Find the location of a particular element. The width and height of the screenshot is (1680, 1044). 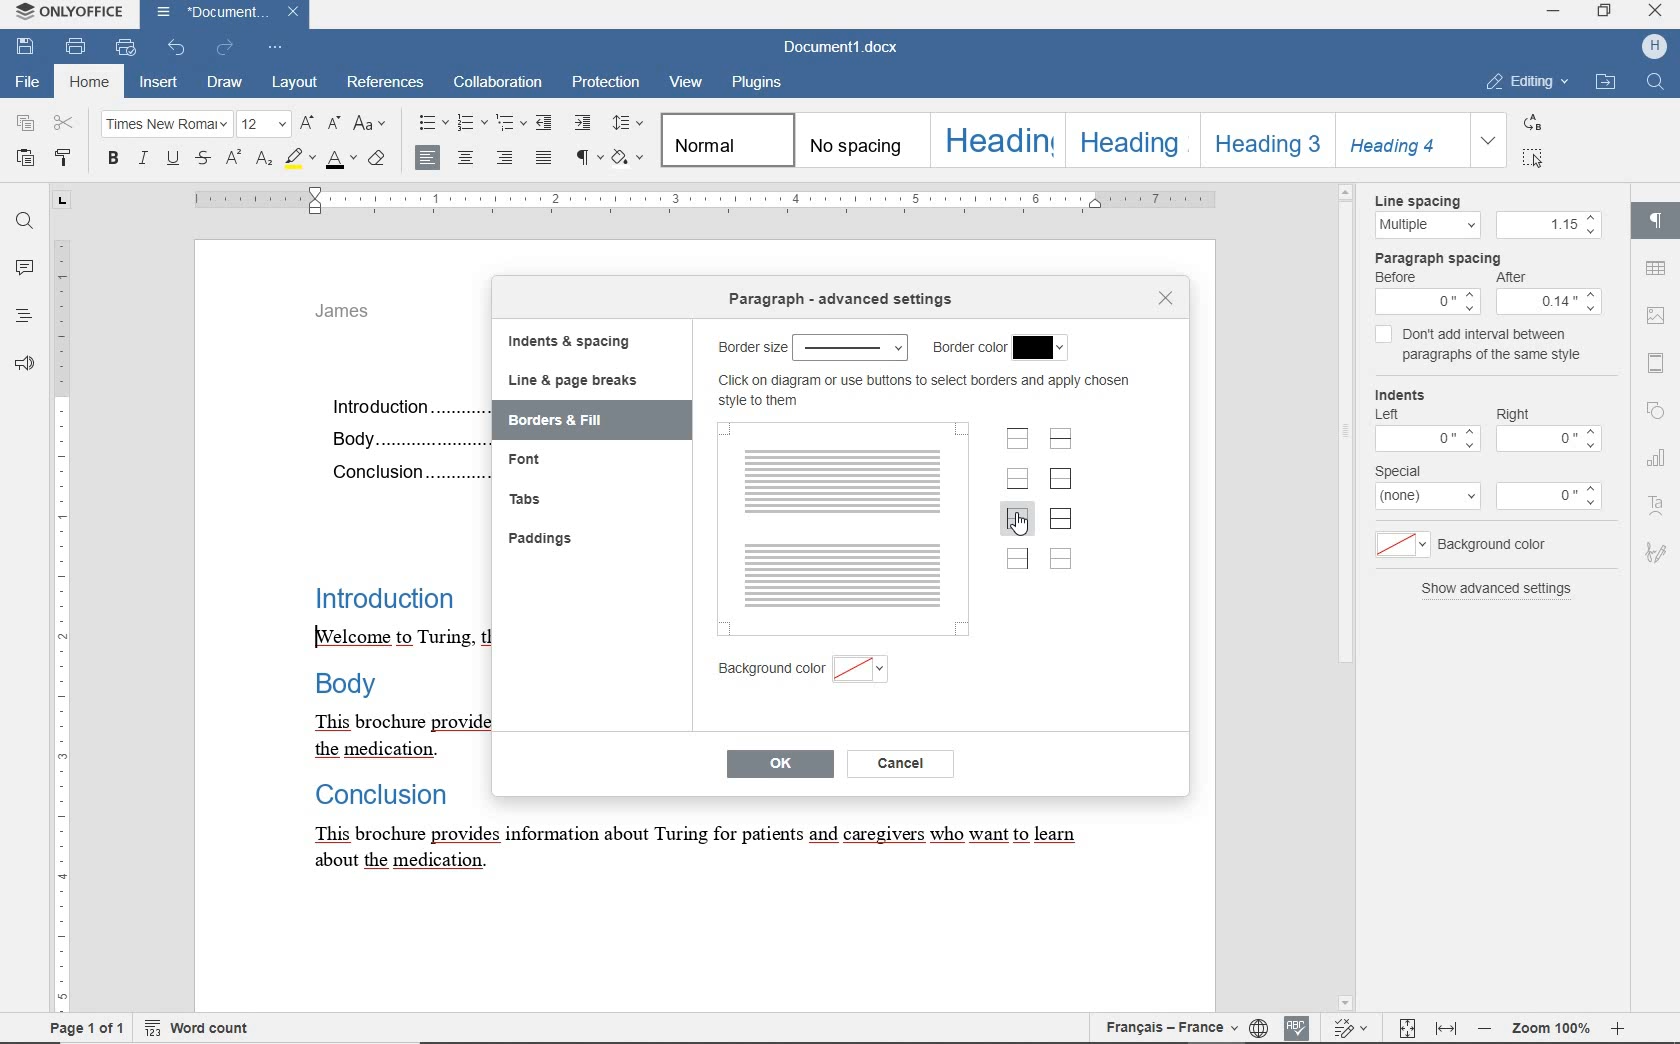

zoom out is located at coordinates (1488, 1028).